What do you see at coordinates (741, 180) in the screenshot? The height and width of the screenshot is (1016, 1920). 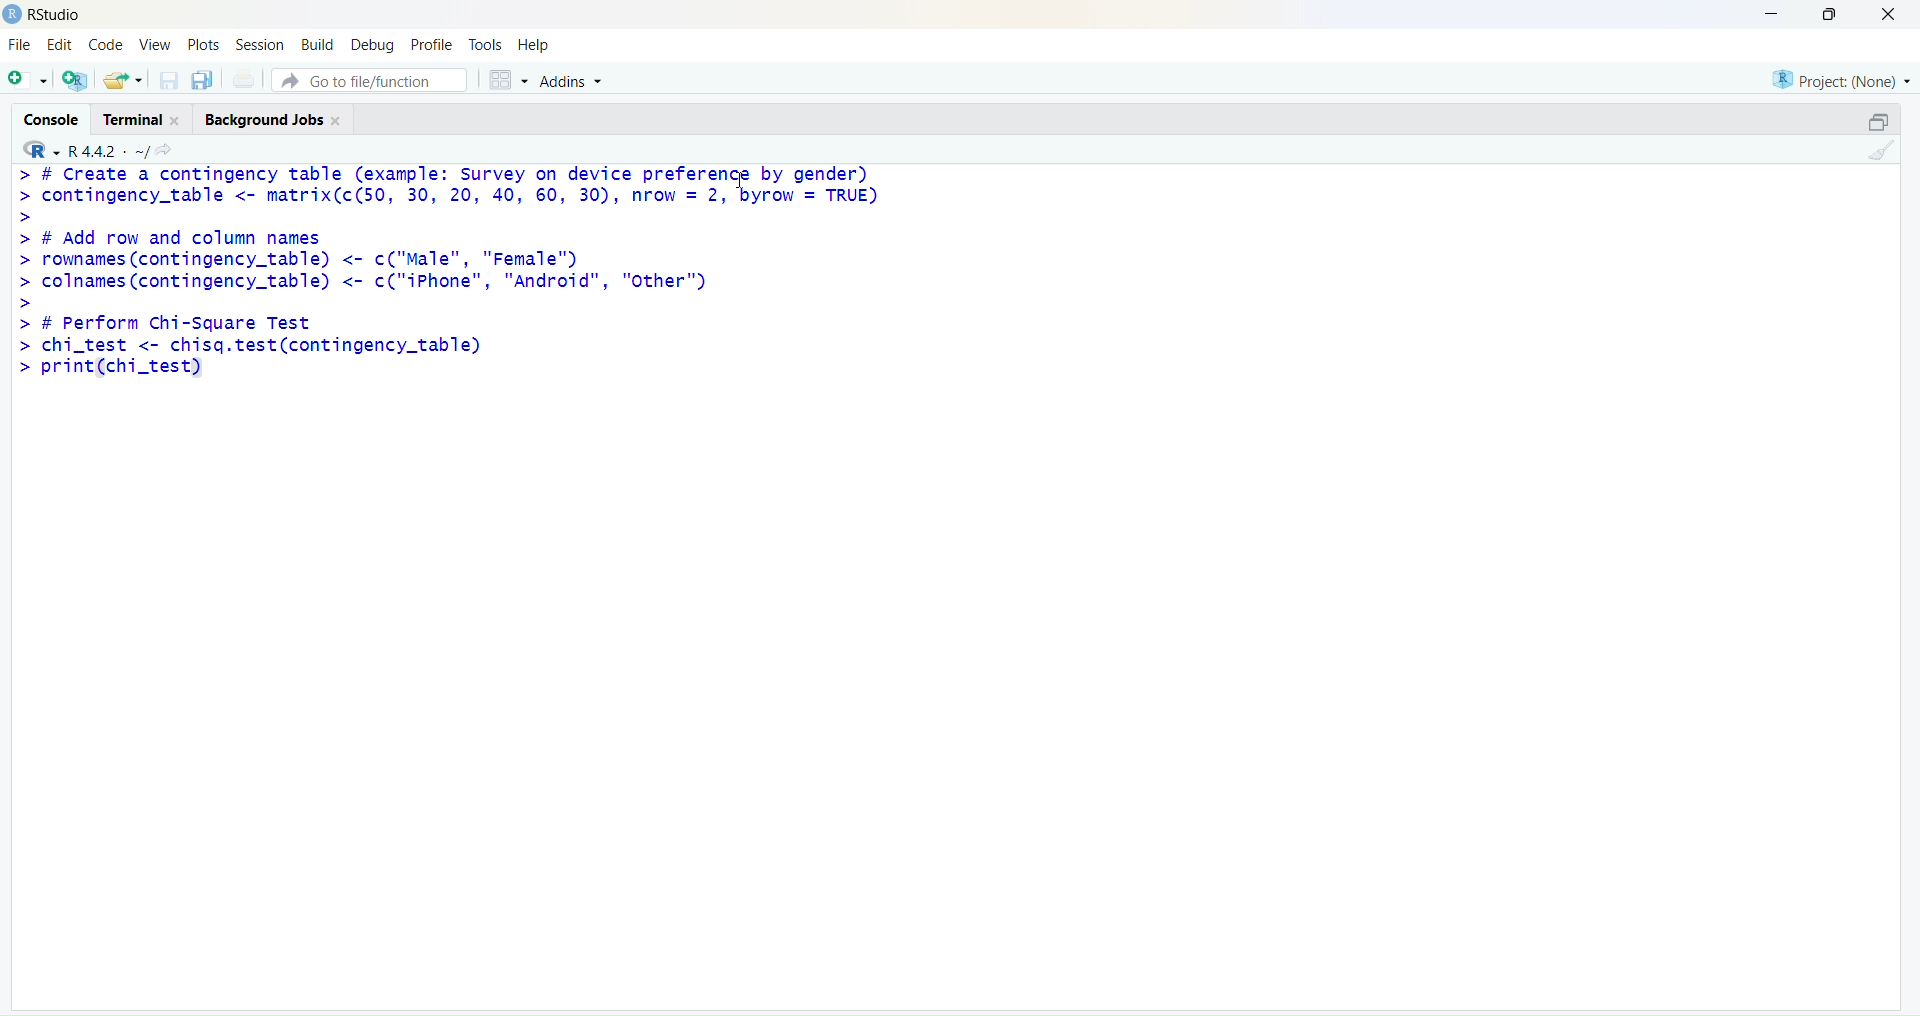 I see `cursor` at bounding box center [741, 180].